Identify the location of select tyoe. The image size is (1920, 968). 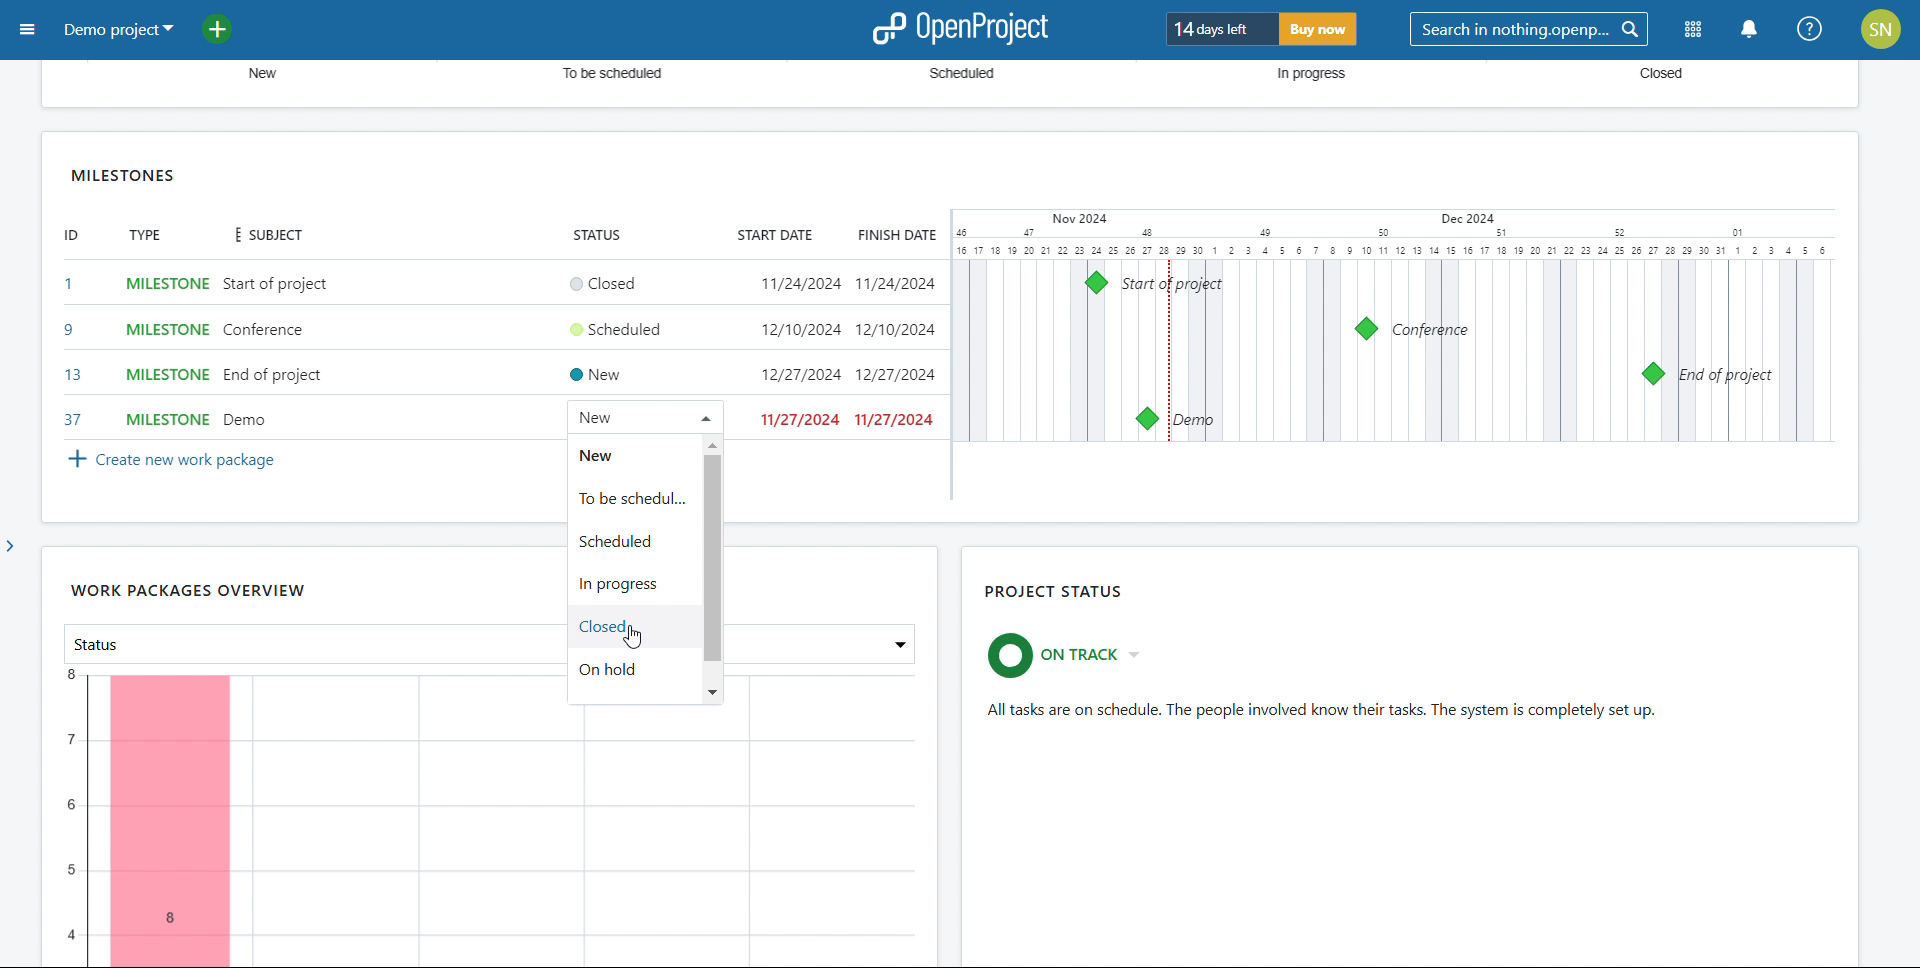
(168, 352).